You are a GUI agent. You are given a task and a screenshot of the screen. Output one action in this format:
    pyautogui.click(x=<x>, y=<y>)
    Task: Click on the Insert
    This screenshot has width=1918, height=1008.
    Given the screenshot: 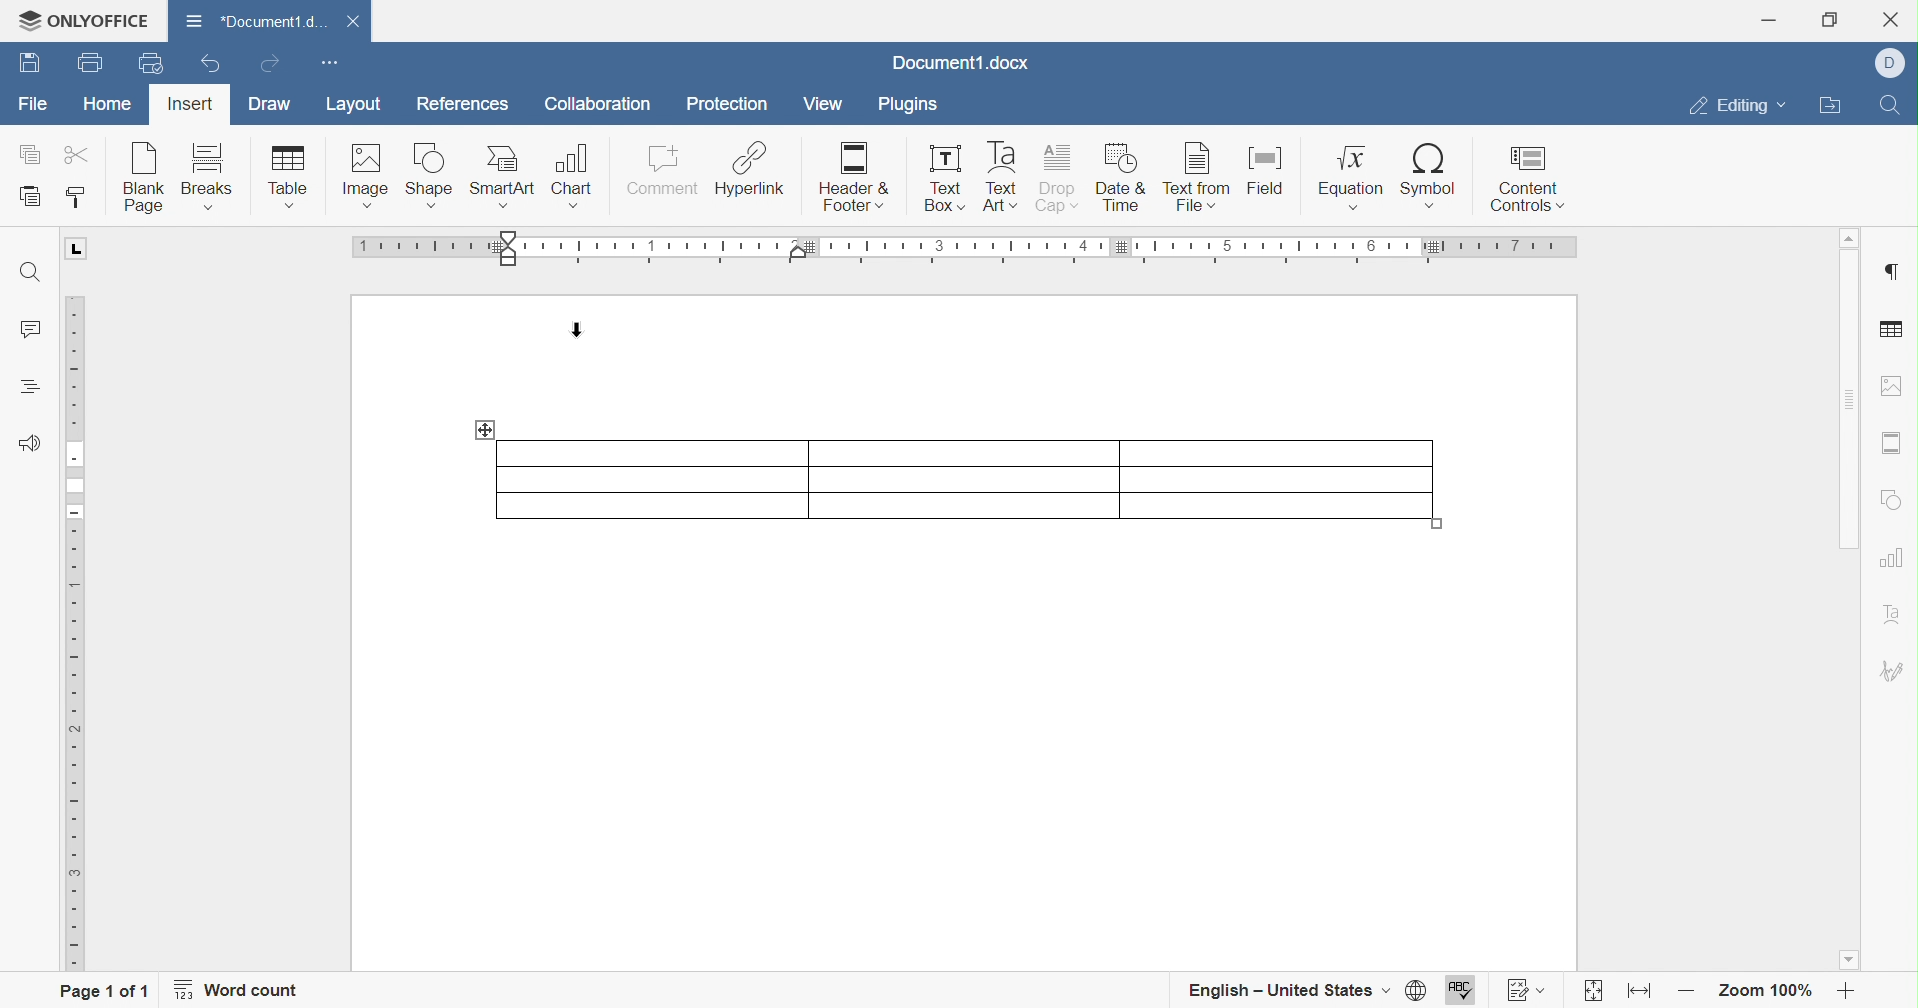 What is the action you would take?
    pyautogui.click(x=192, y=104)
    